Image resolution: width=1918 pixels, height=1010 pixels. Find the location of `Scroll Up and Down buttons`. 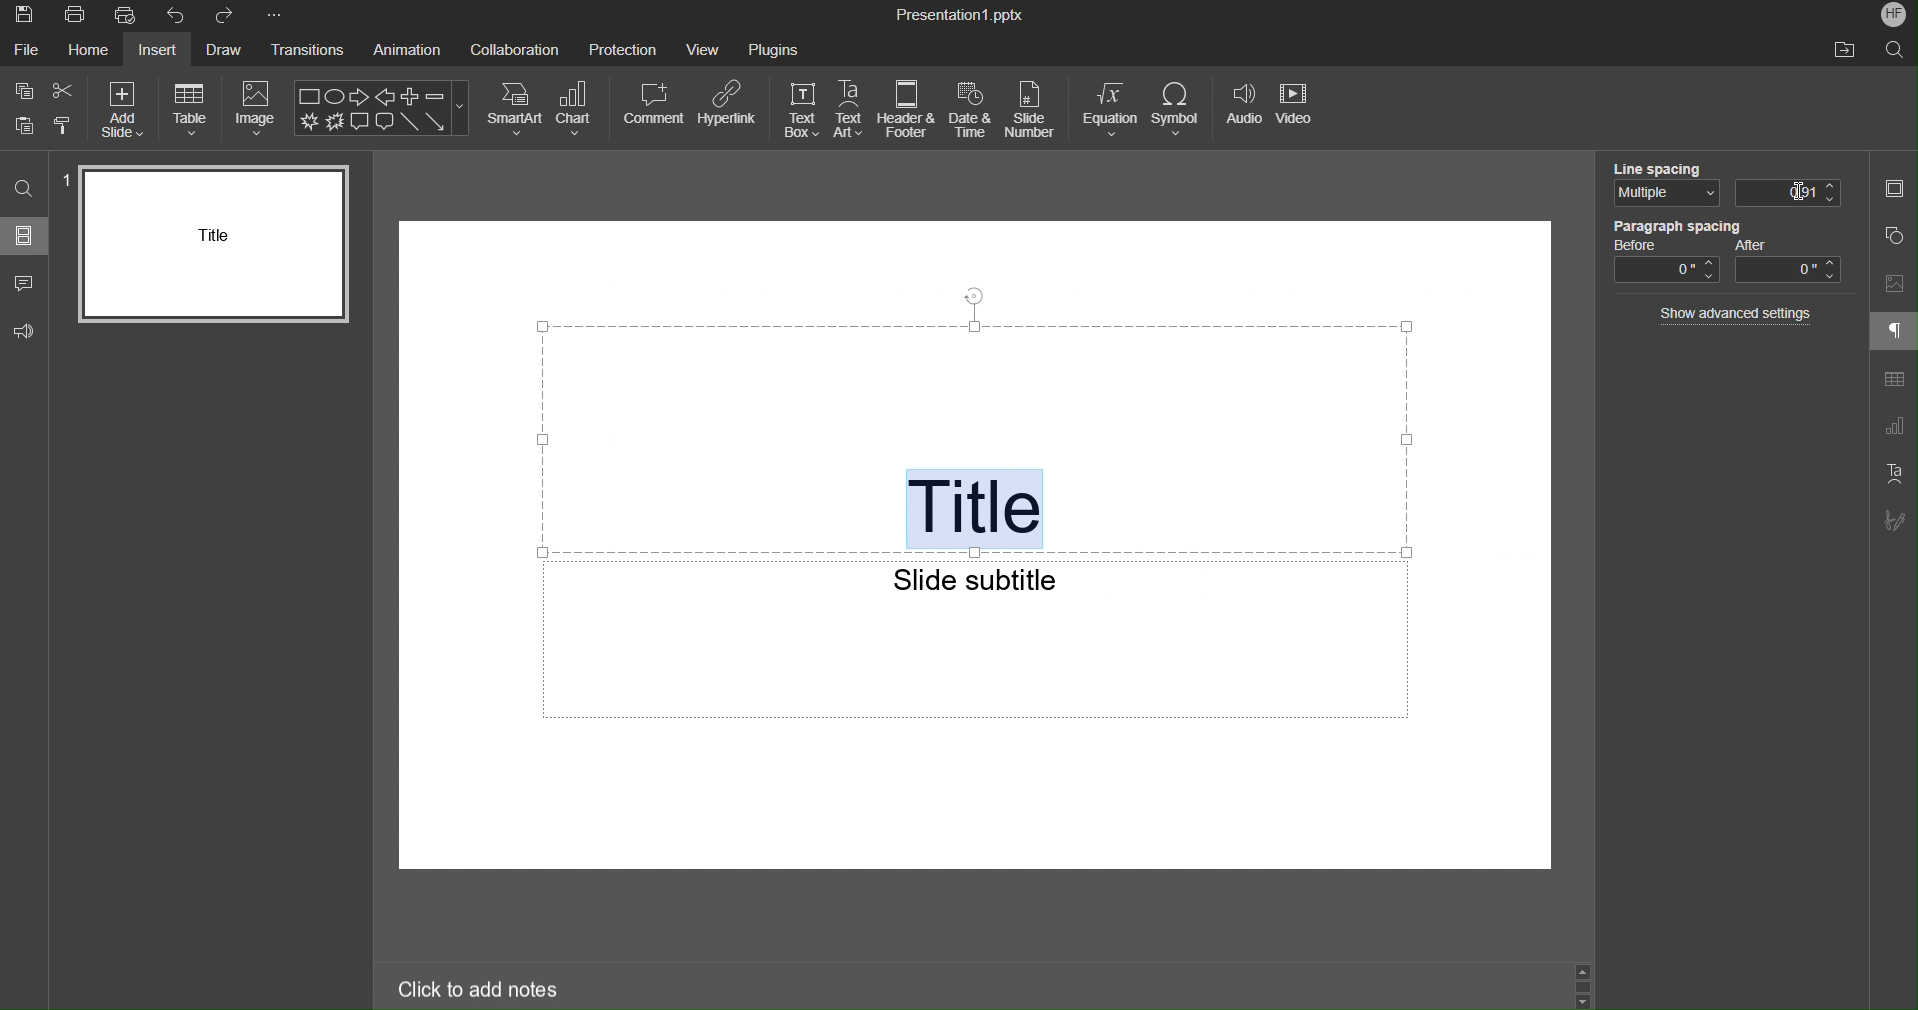

Scroll Up and Down buttons is located at coordinates (1582, 986).